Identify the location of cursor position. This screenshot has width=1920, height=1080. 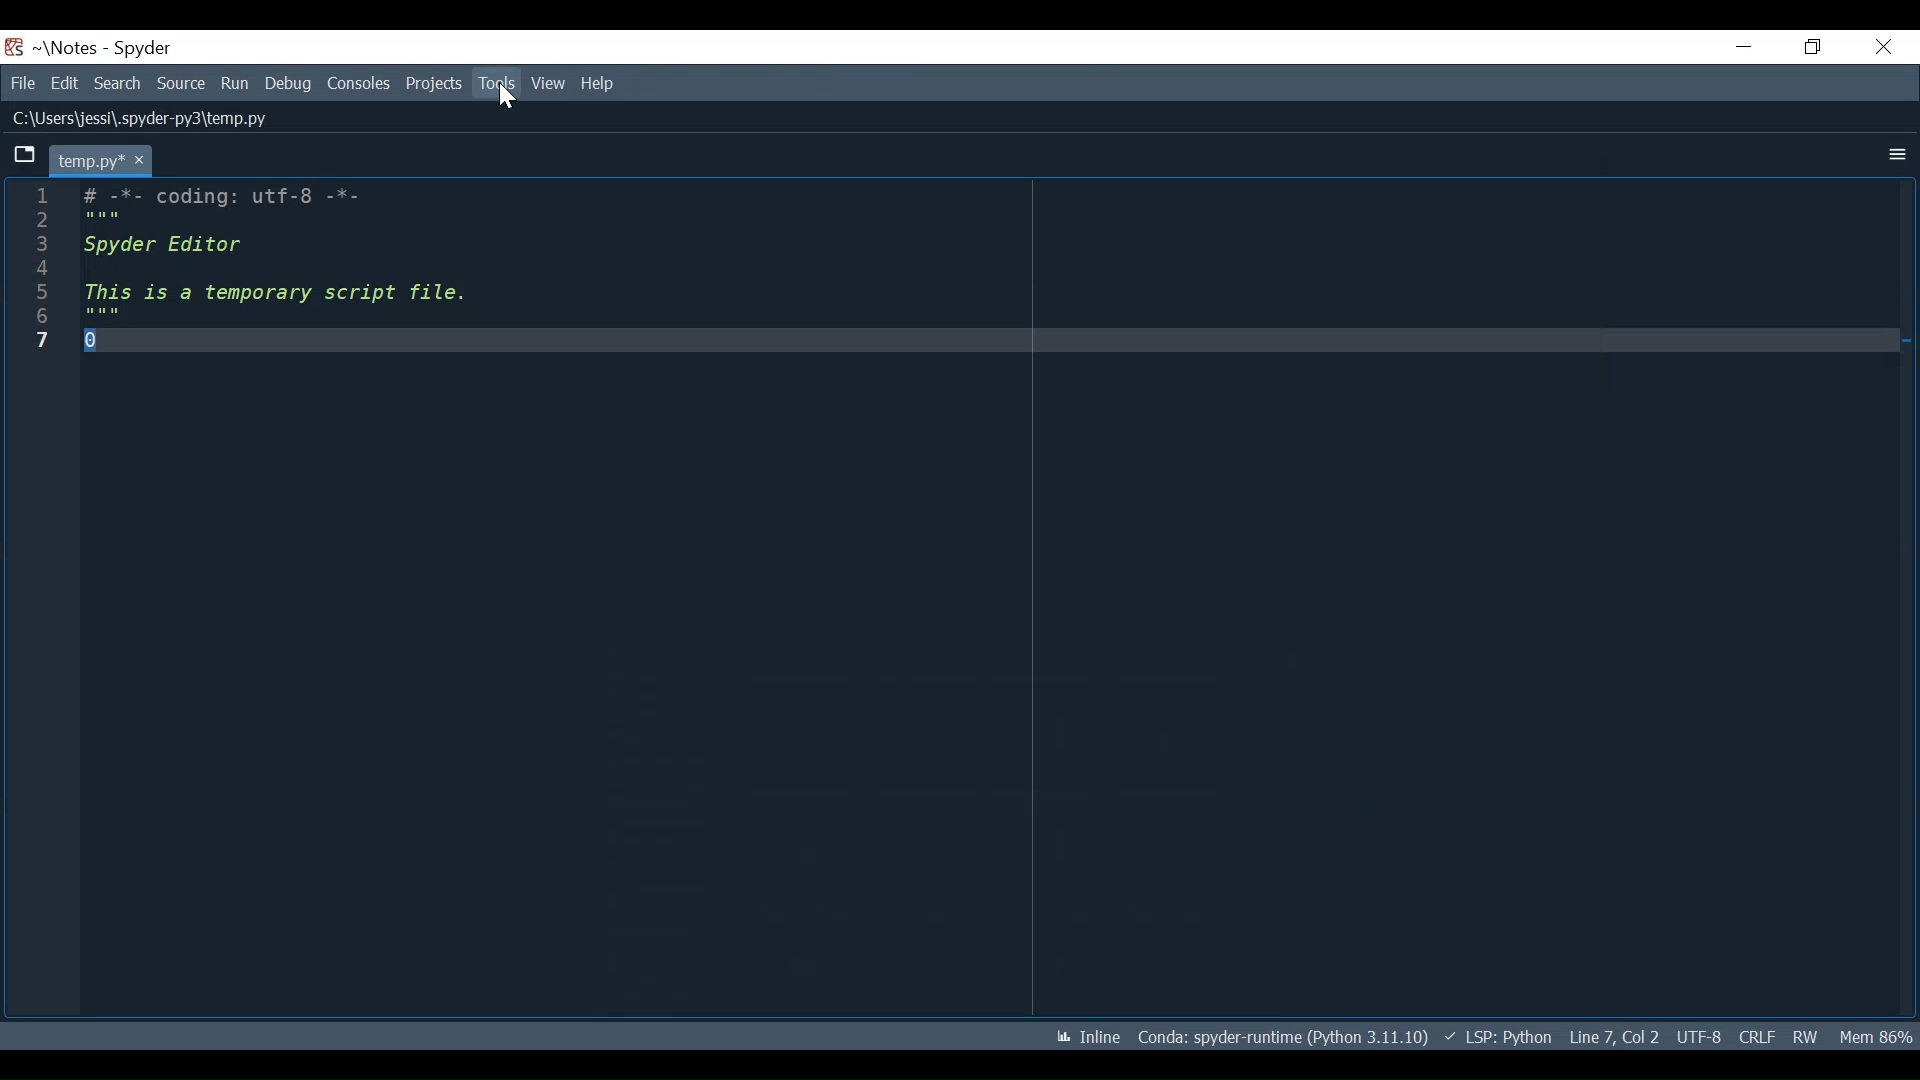
(1616, 1036).